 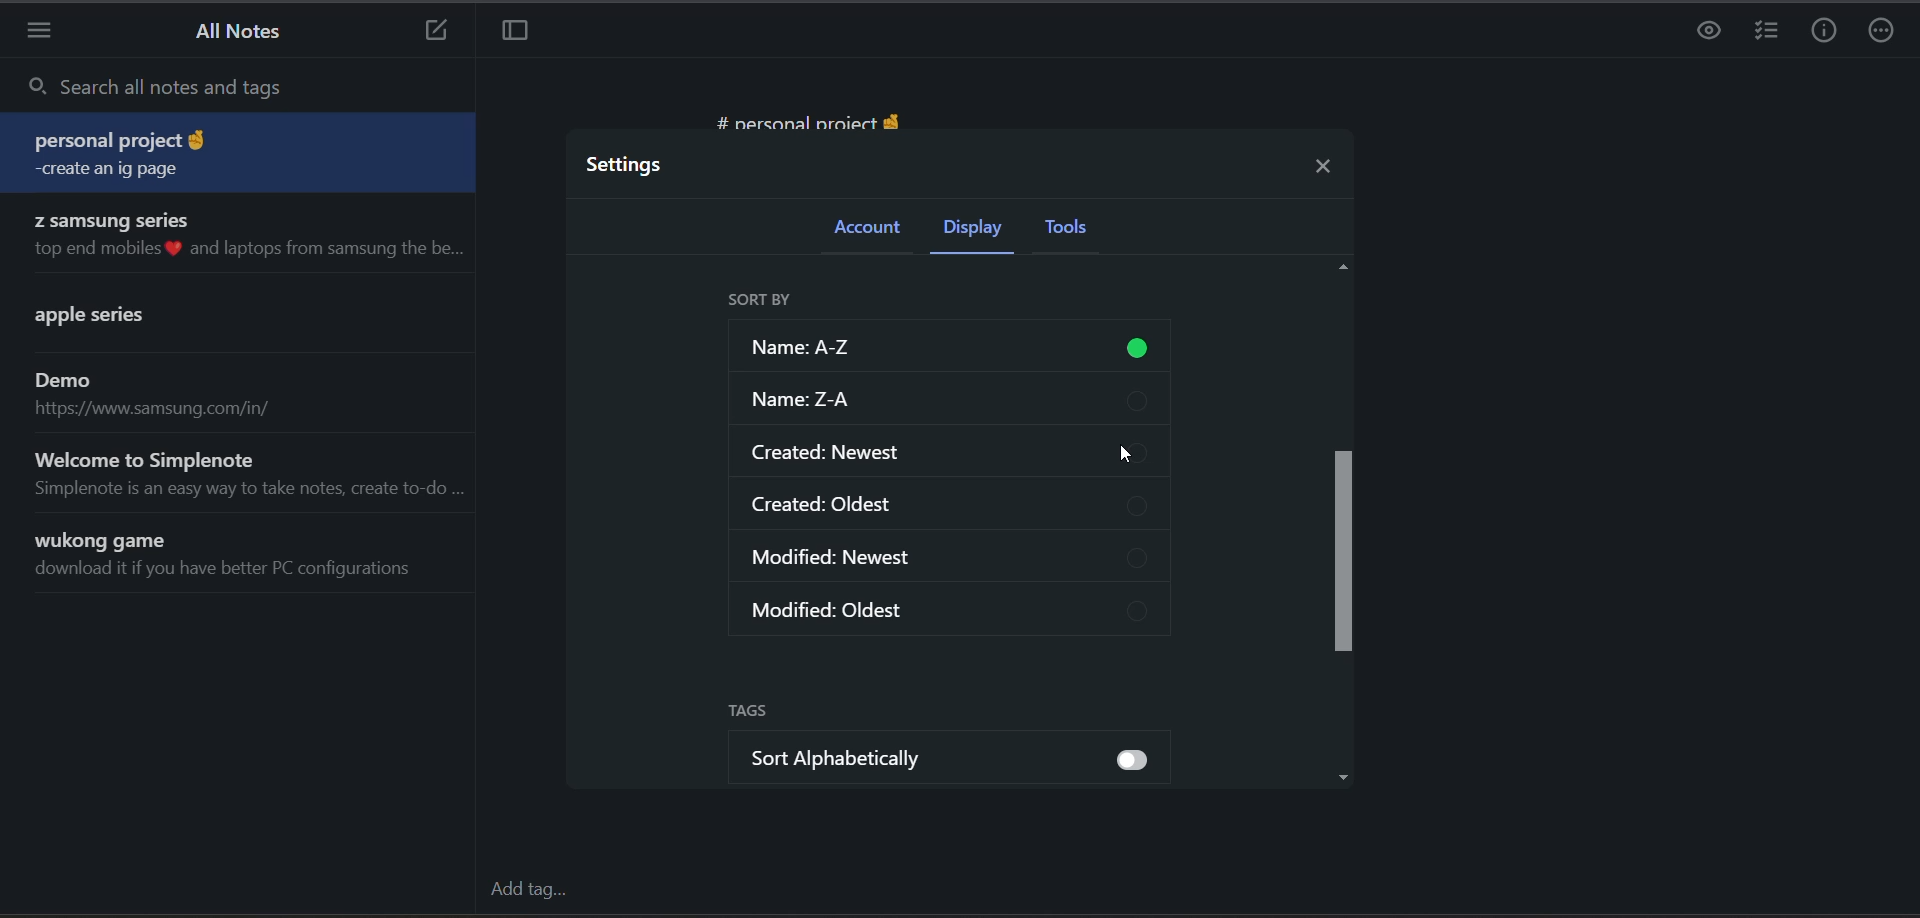 I want to click on menu, so click(x=43, y=36).